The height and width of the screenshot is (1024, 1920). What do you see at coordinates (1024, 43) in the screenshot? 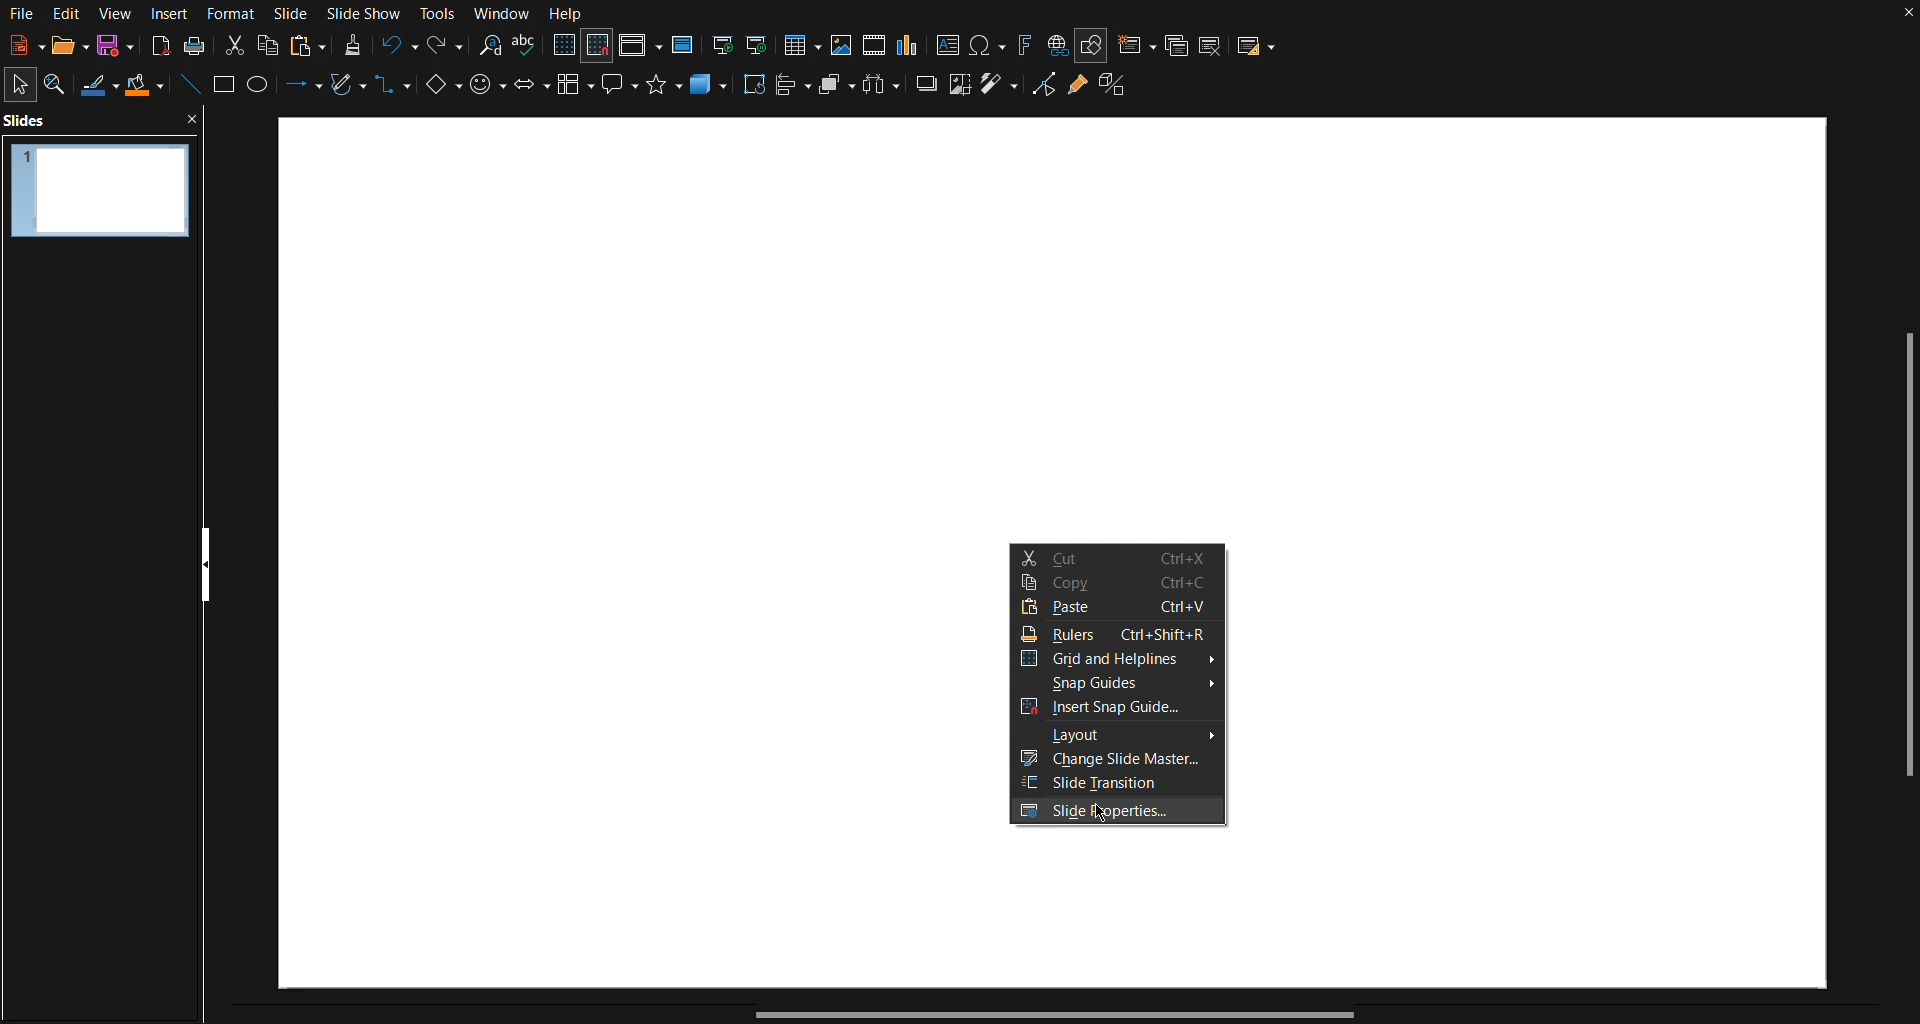
I see `Fontworks` at bounding box center [1024, 43].